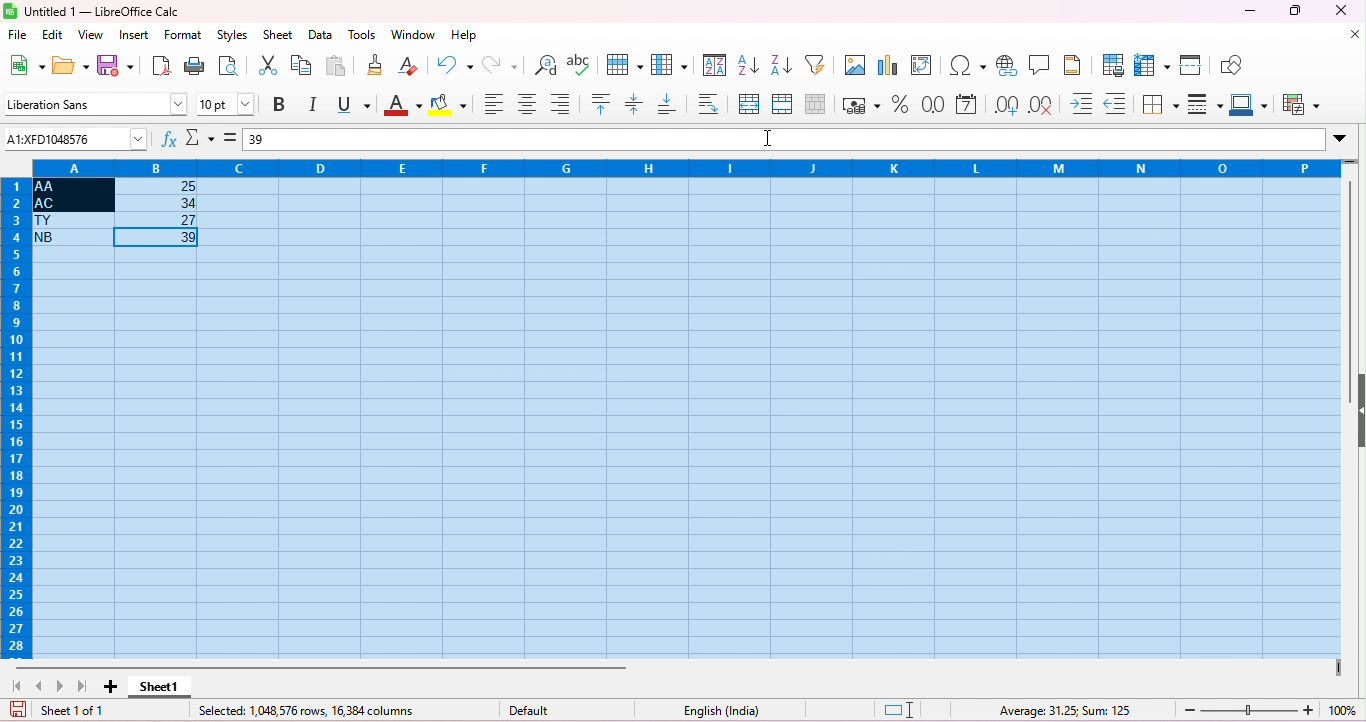 The image size is (1366, 722). I want to click on edit, so click(54, 36).